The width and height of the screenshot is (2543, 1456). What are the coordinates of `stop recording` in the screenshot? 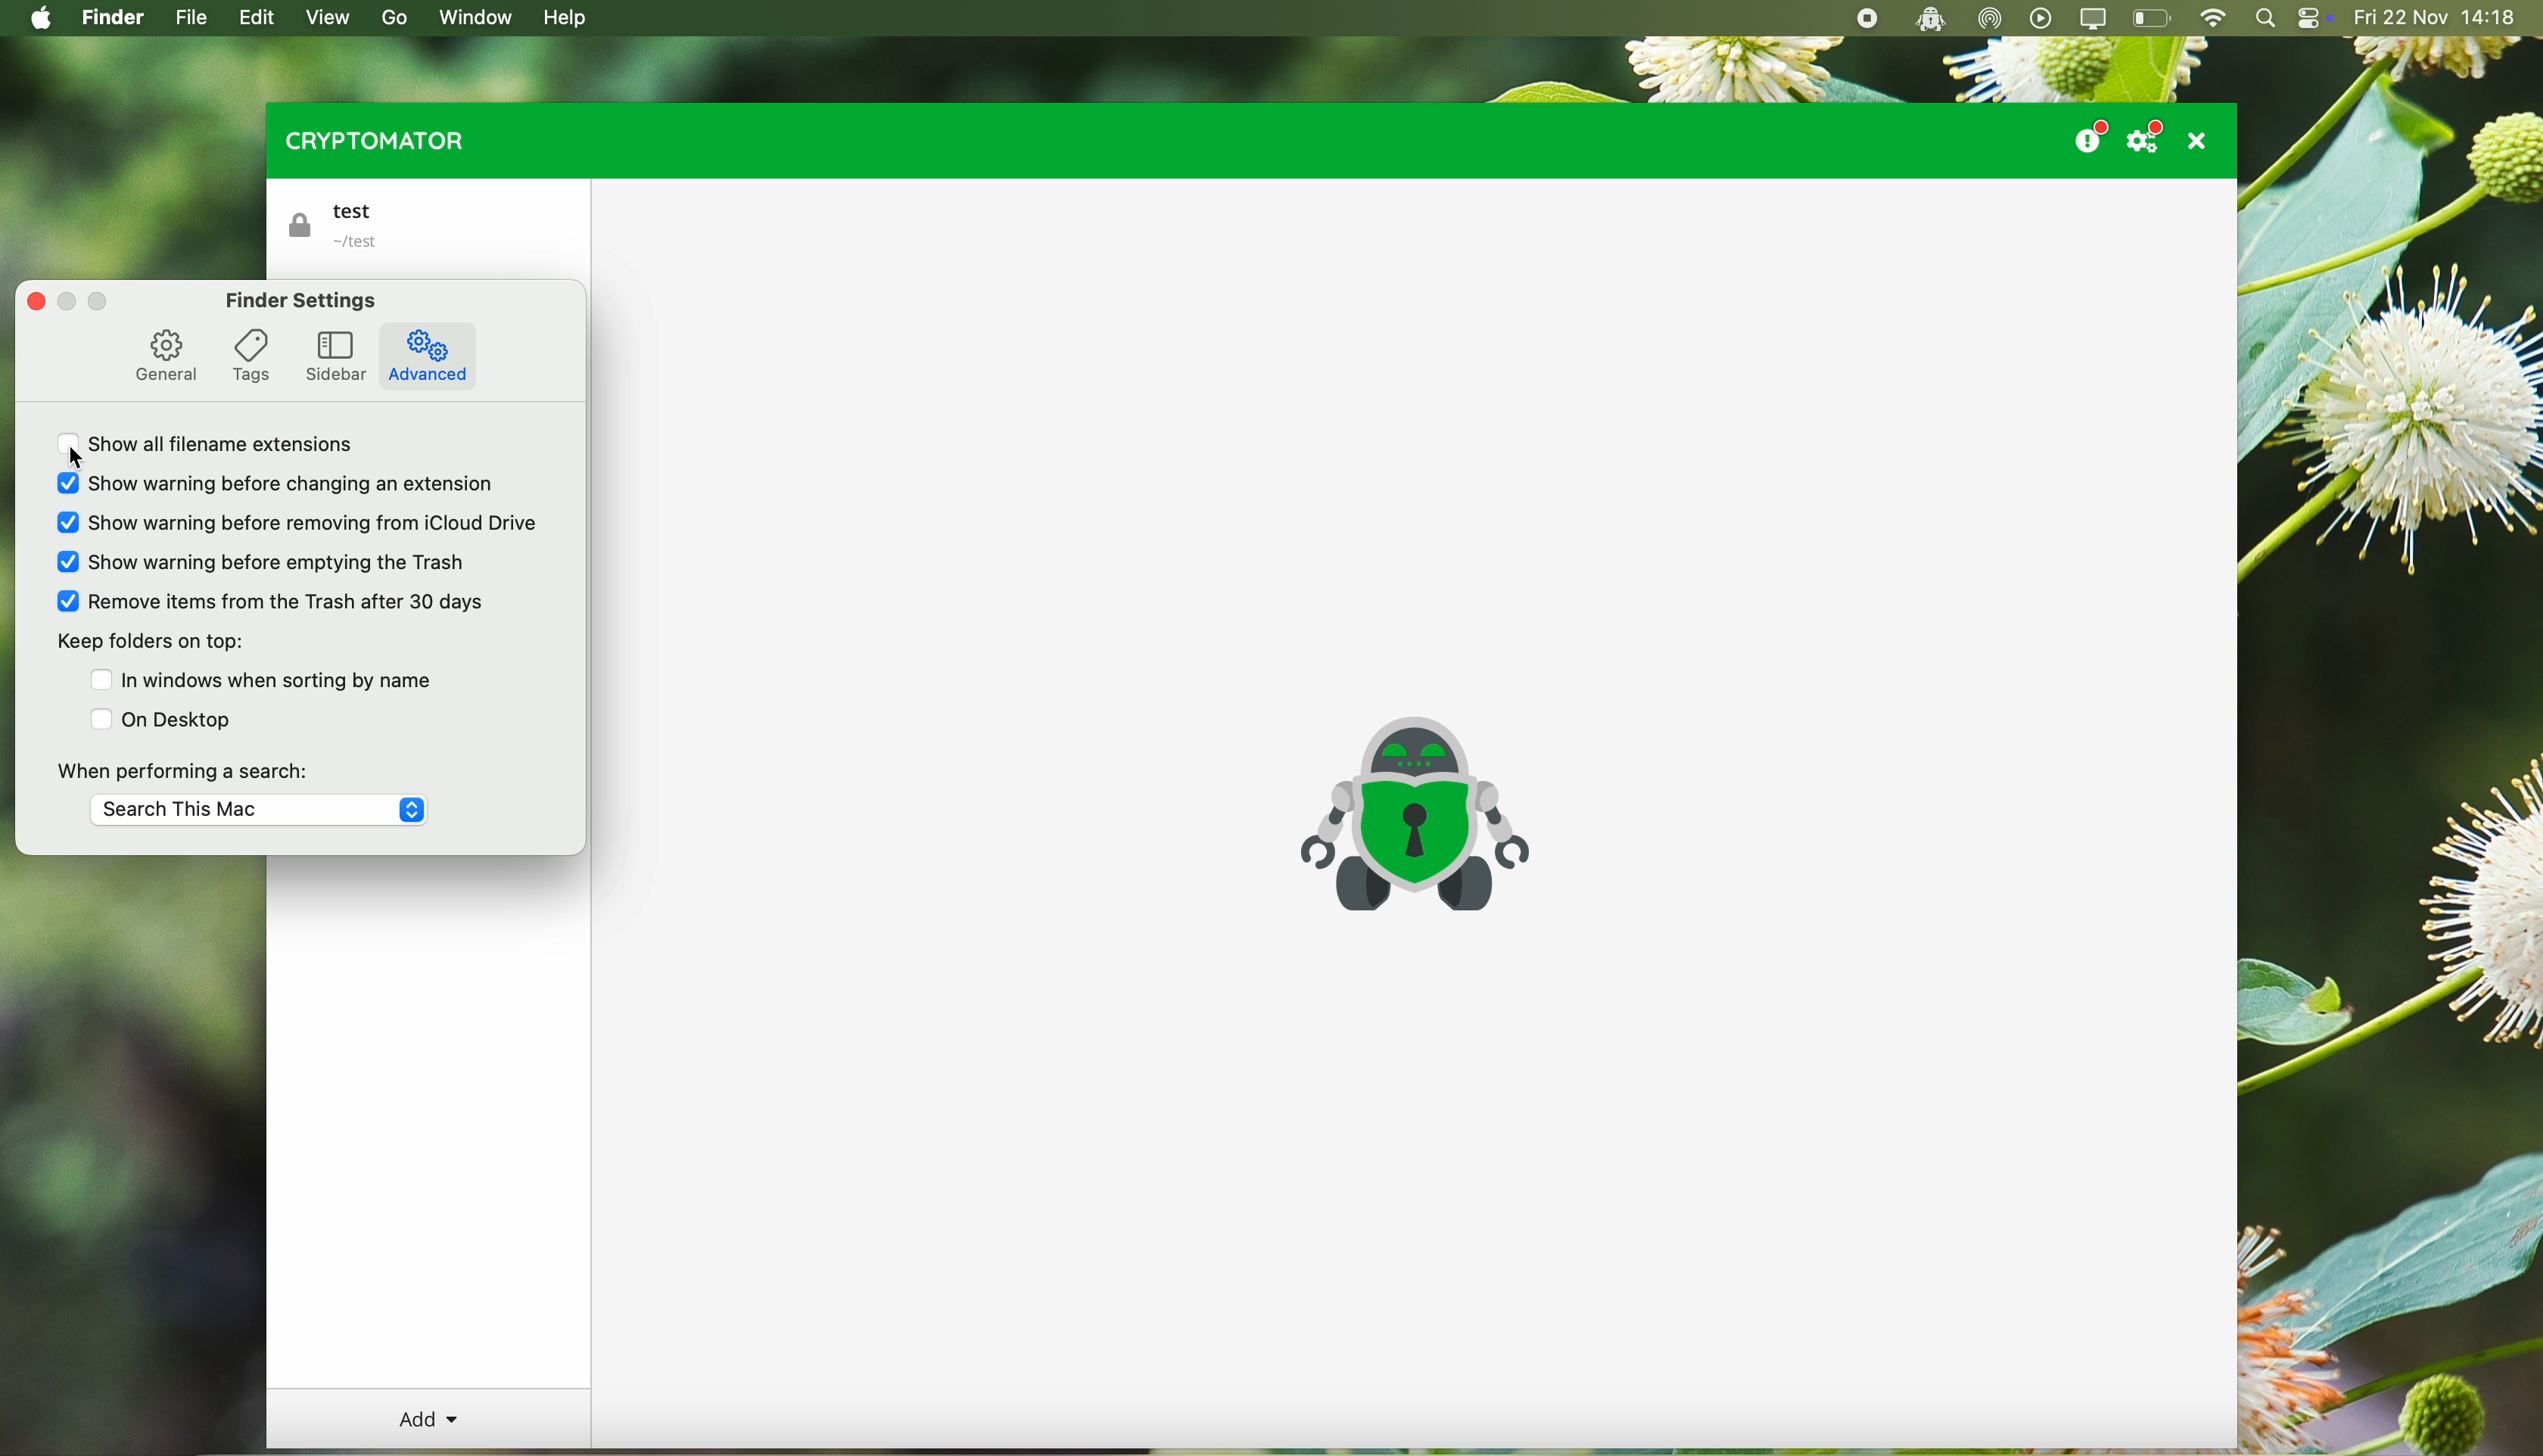 It's located at (1863, 19).